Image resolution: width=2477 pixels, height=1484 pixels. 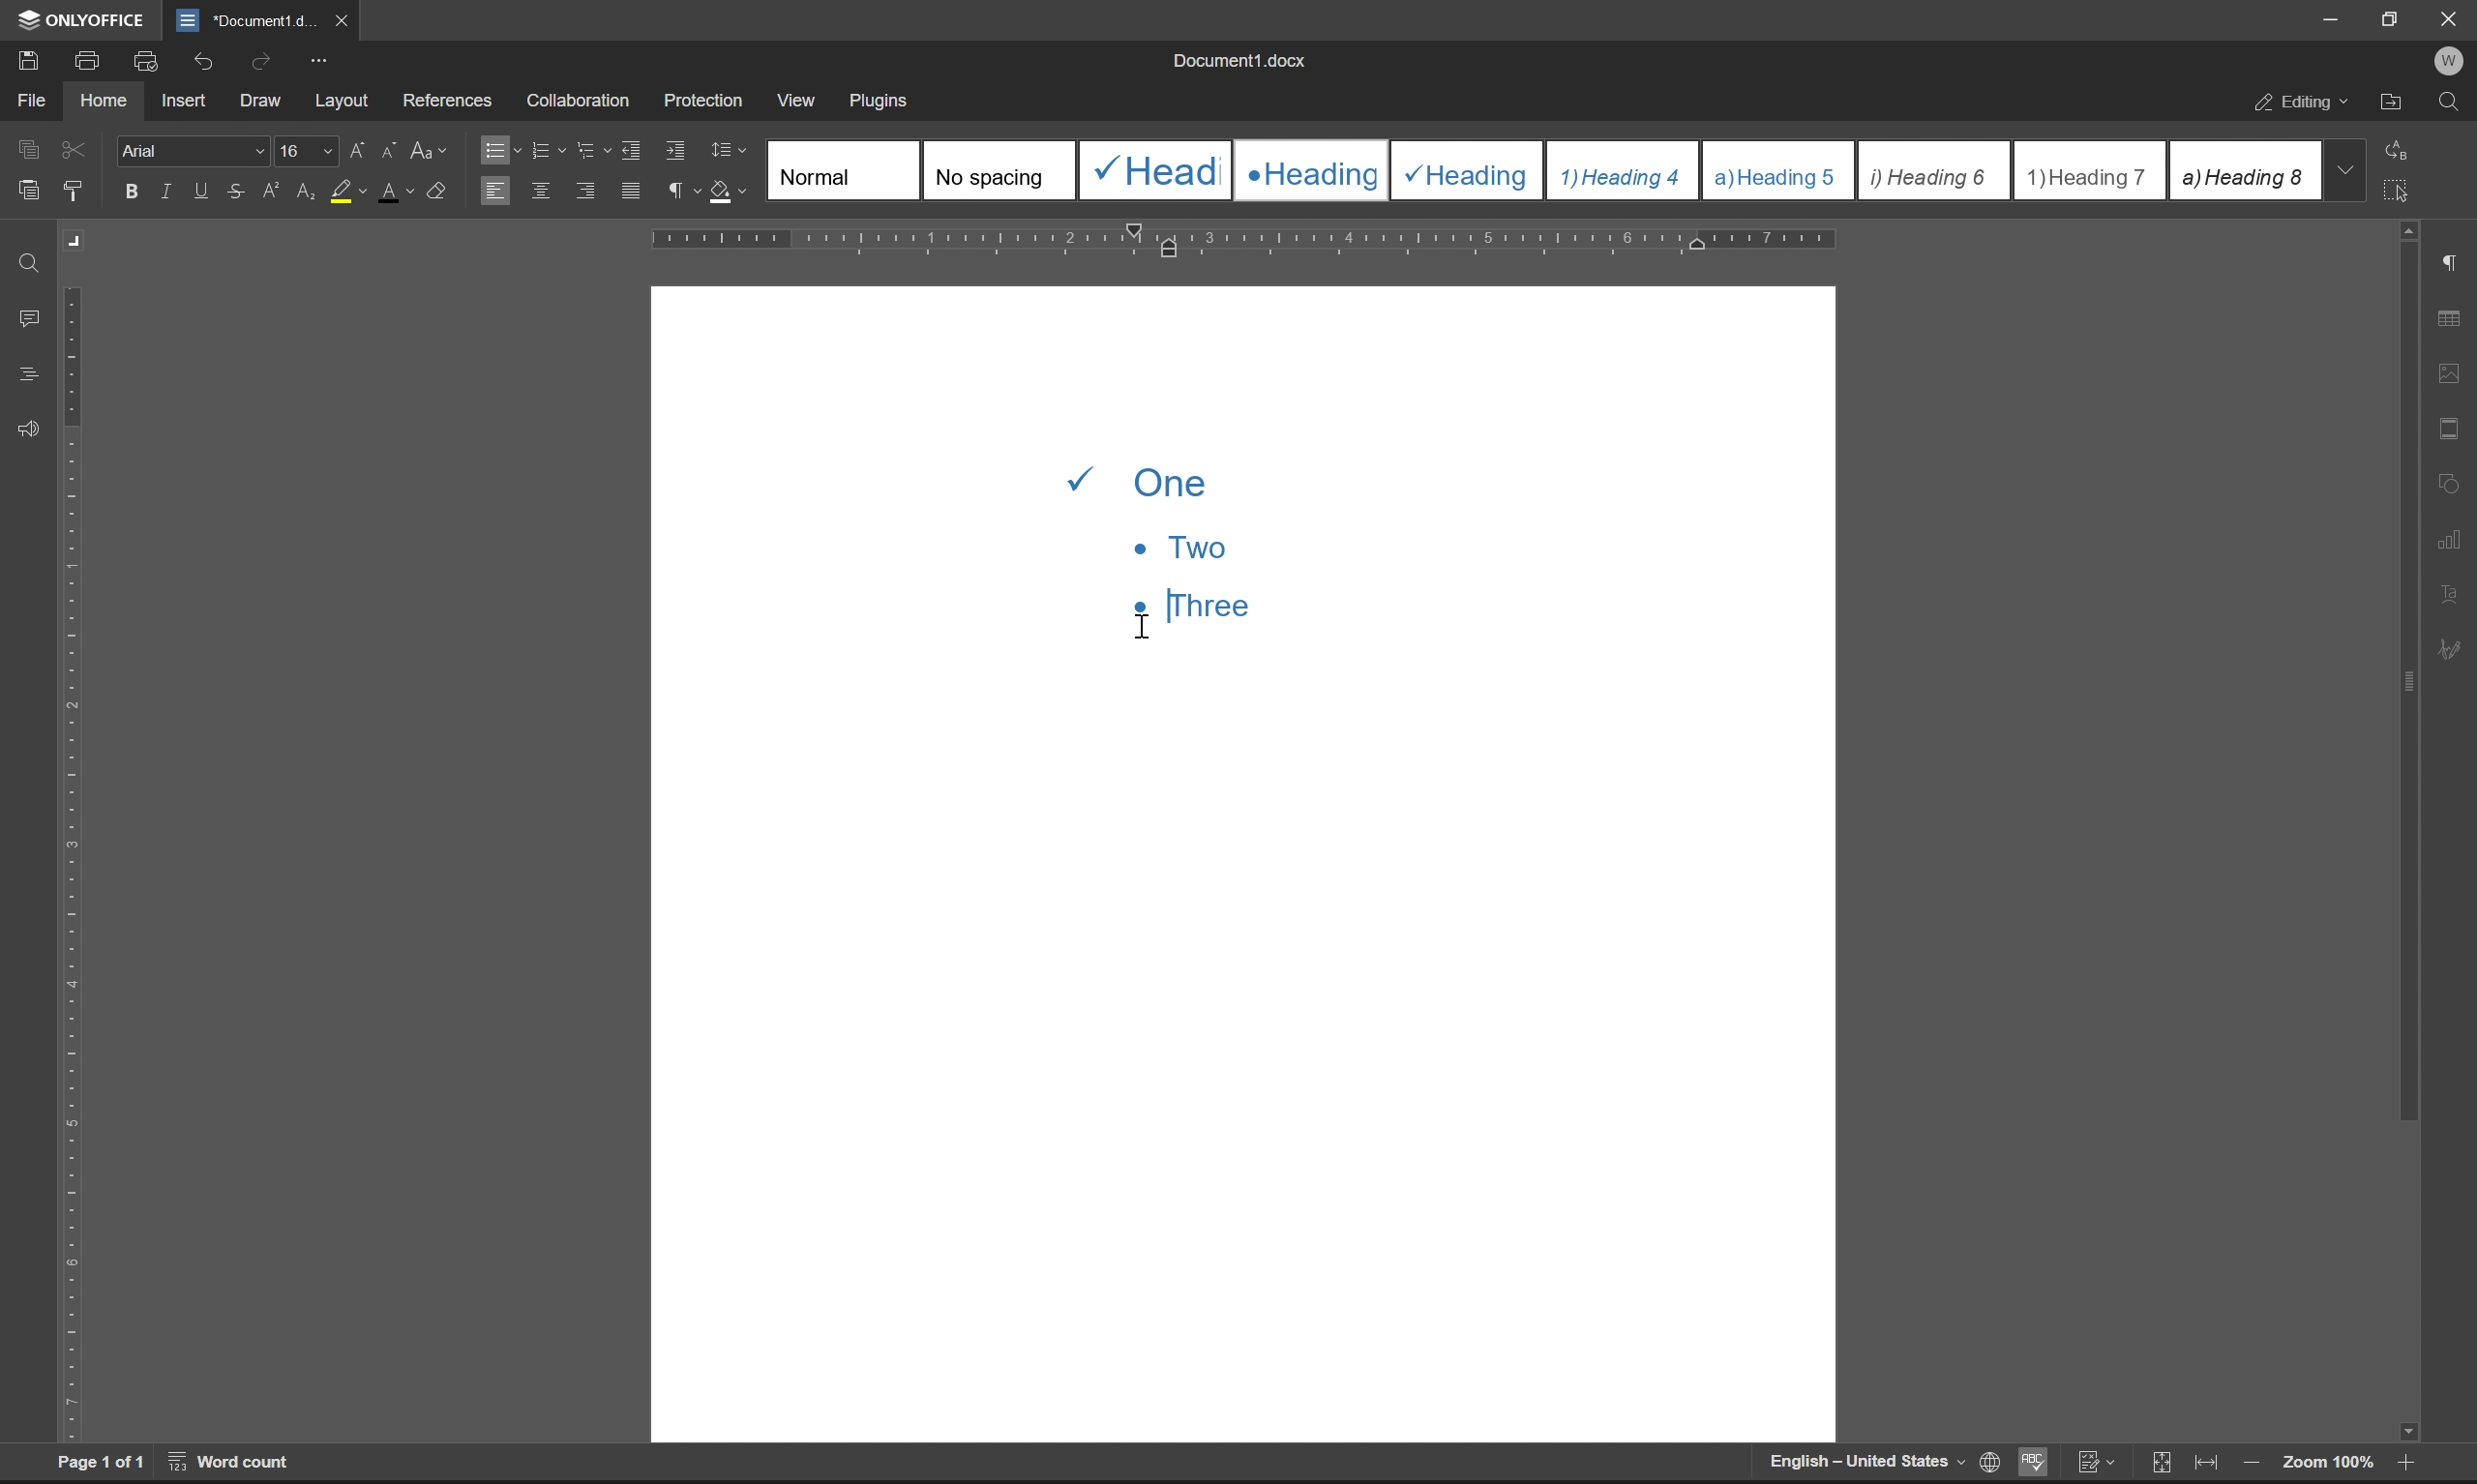 I want to click on Heading 2, so click(x=1311, y=171).